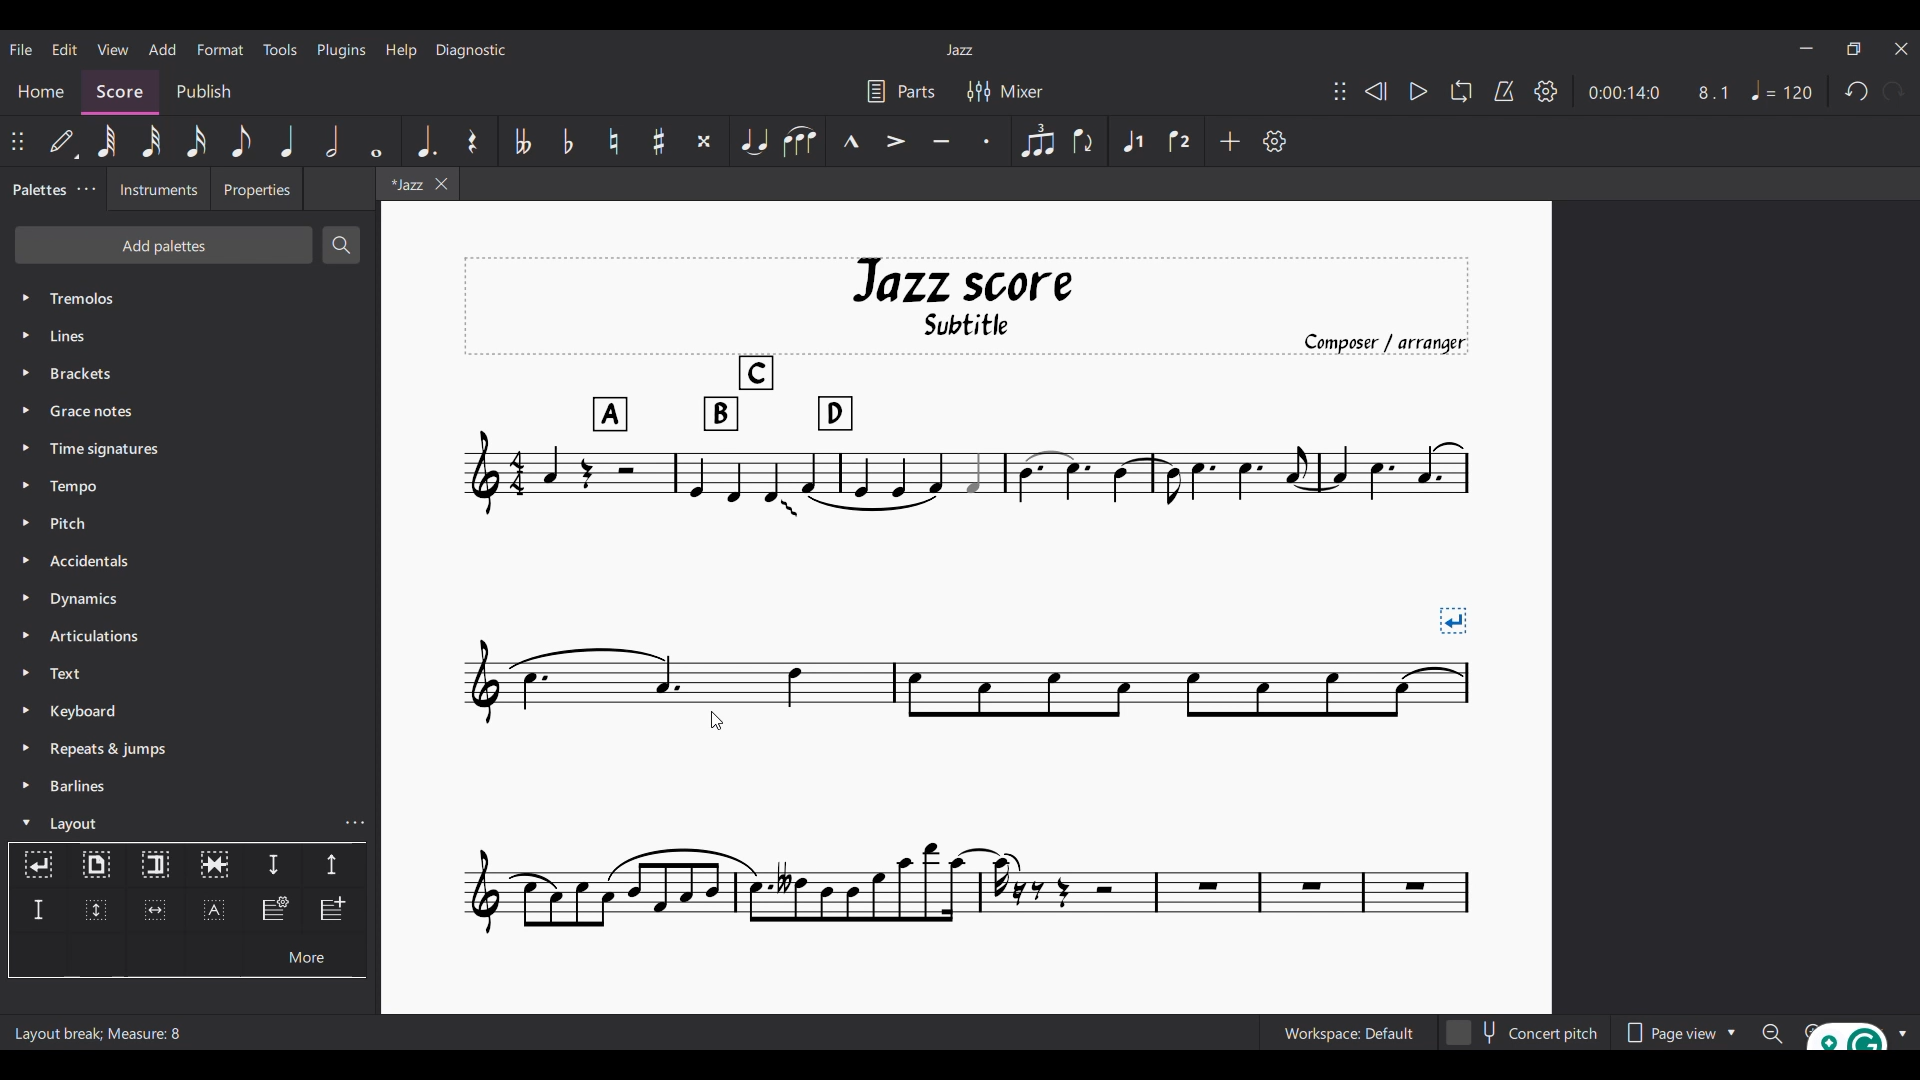 This screenshot has width=1920, height=1080. I want to click on 0:00:14:0, so click(1623, 93).